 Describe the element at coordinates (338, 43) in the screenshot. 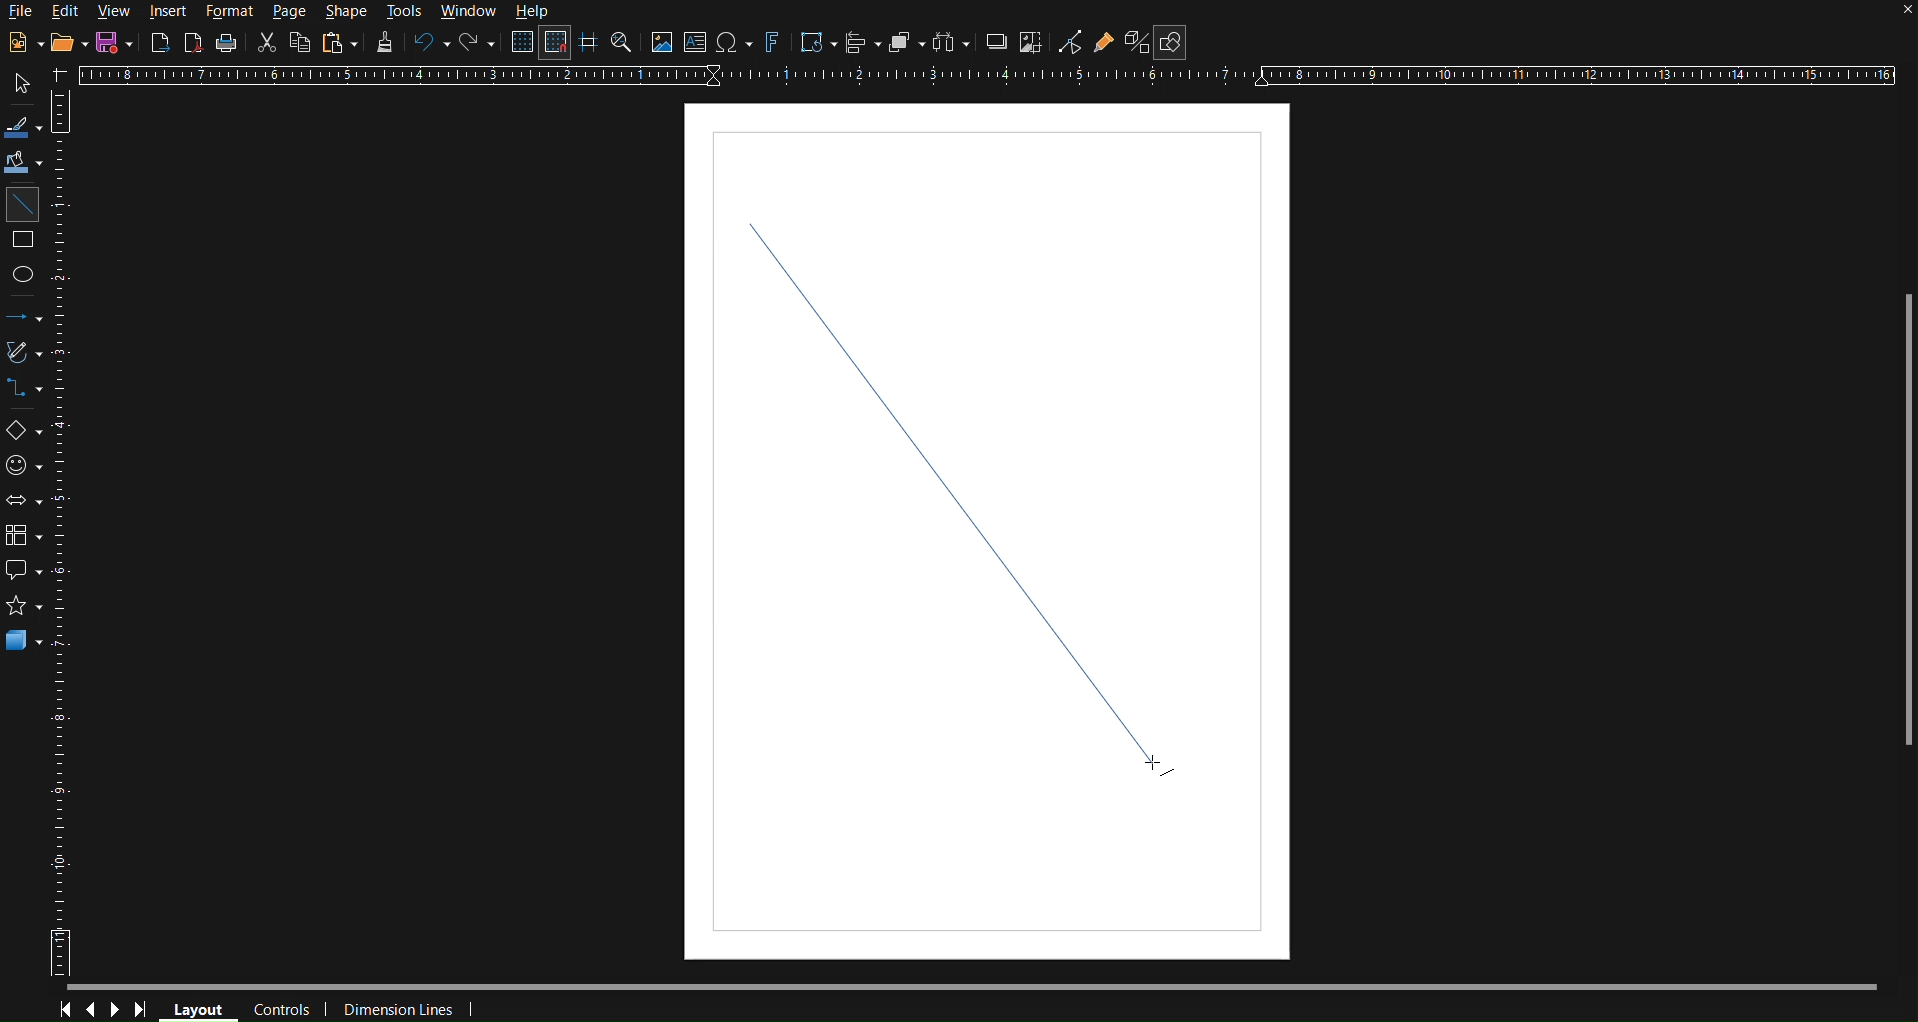

I see `Paste` at that location.